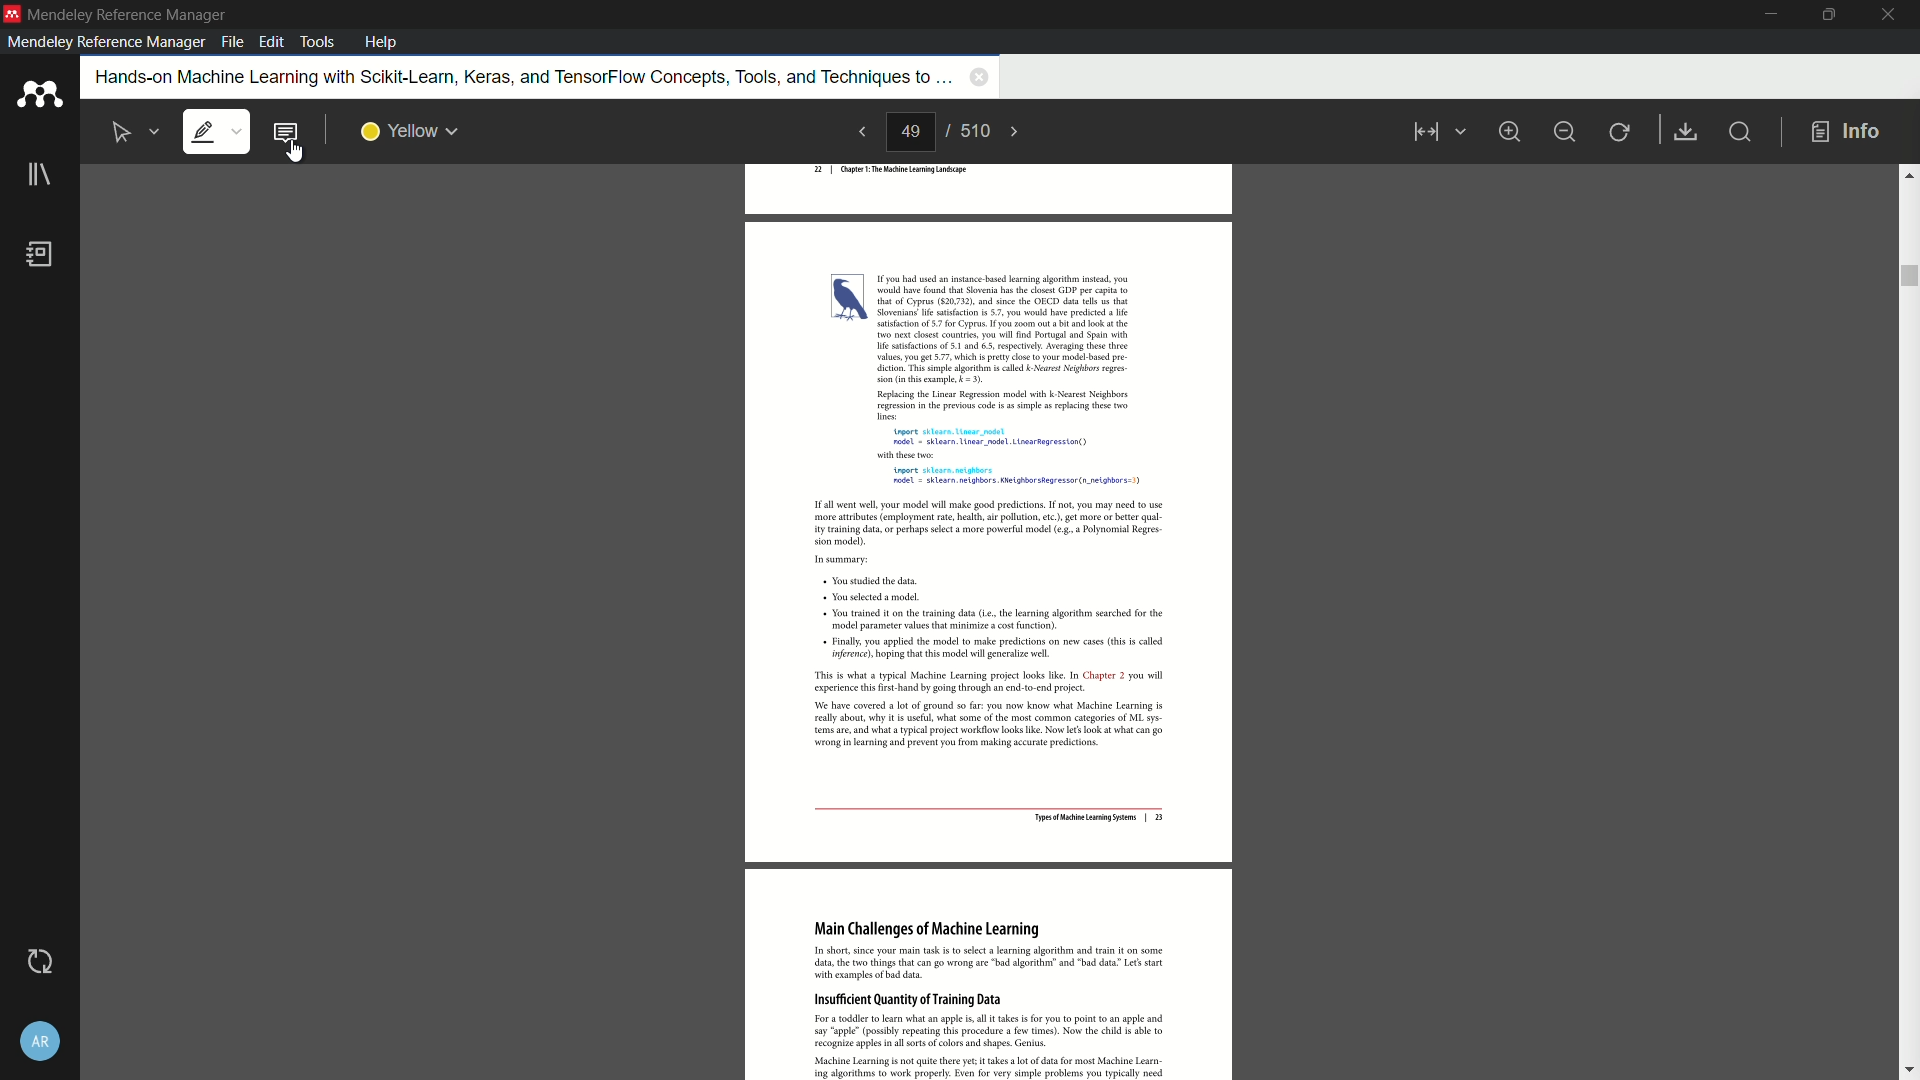  What do you see at coordinates (1510, 130) in the screenshot?
I see `zoom in` at bounding box center [1510, 130].